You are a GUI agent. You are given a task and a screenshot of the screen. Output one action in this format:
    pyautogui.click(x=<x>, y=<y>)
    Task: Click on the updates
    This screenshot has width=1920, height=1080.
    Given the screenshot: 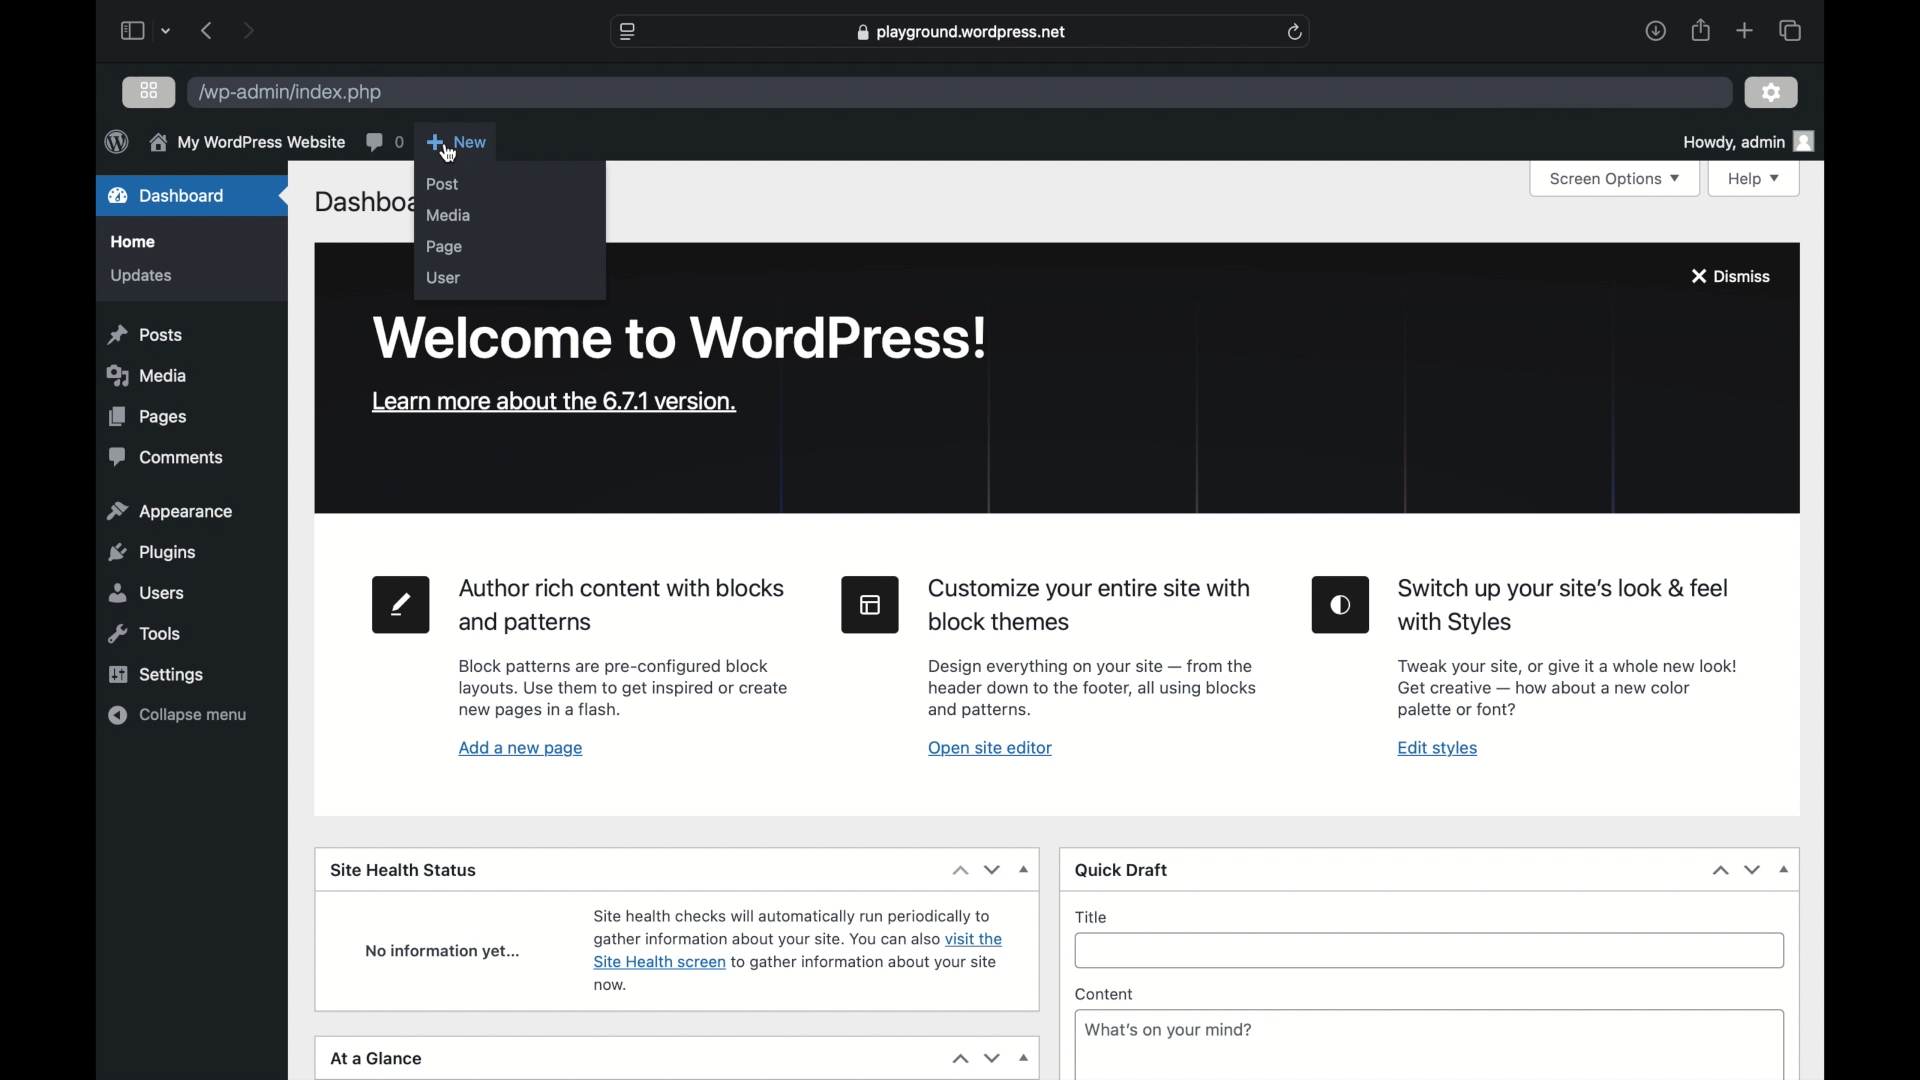 What is the action you would take?
    pyautogui.click(x=142, y=276)
    